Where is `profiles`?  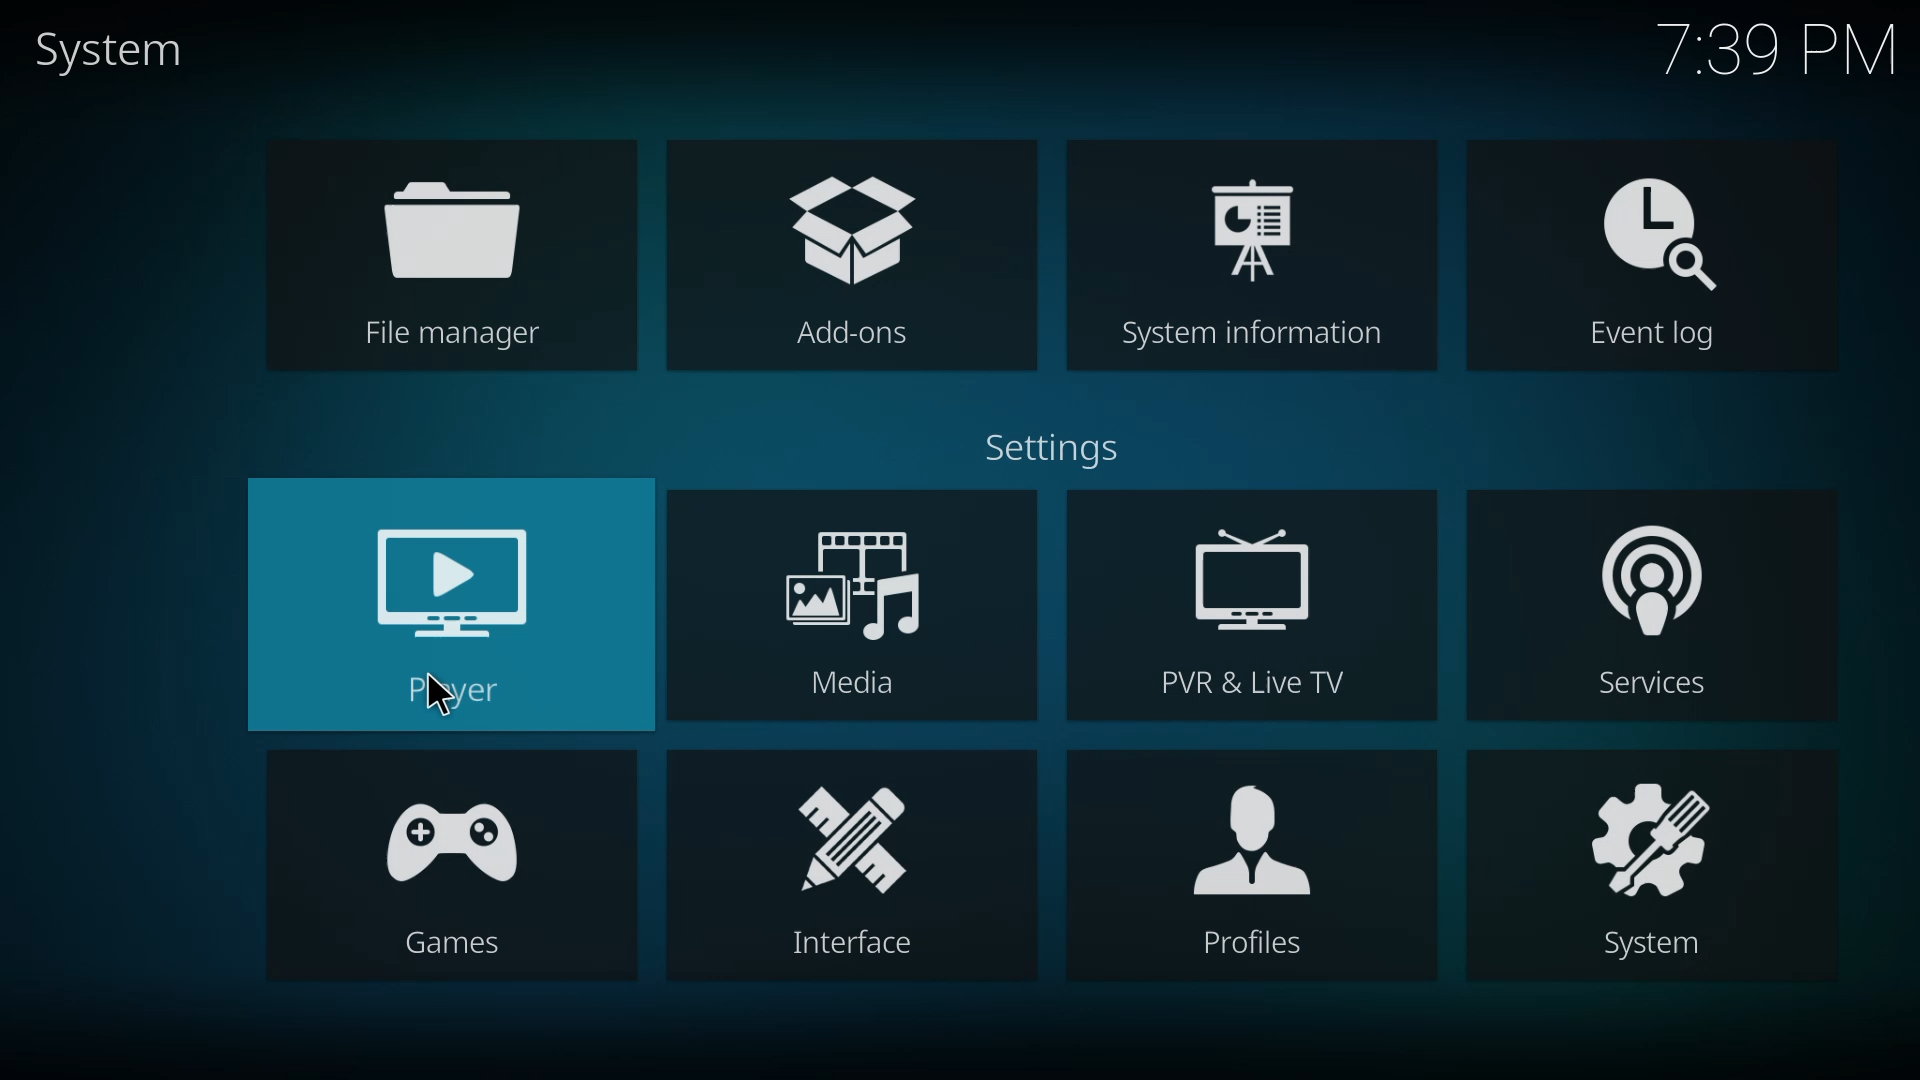
profiles is located at coordinates (1250, 865).